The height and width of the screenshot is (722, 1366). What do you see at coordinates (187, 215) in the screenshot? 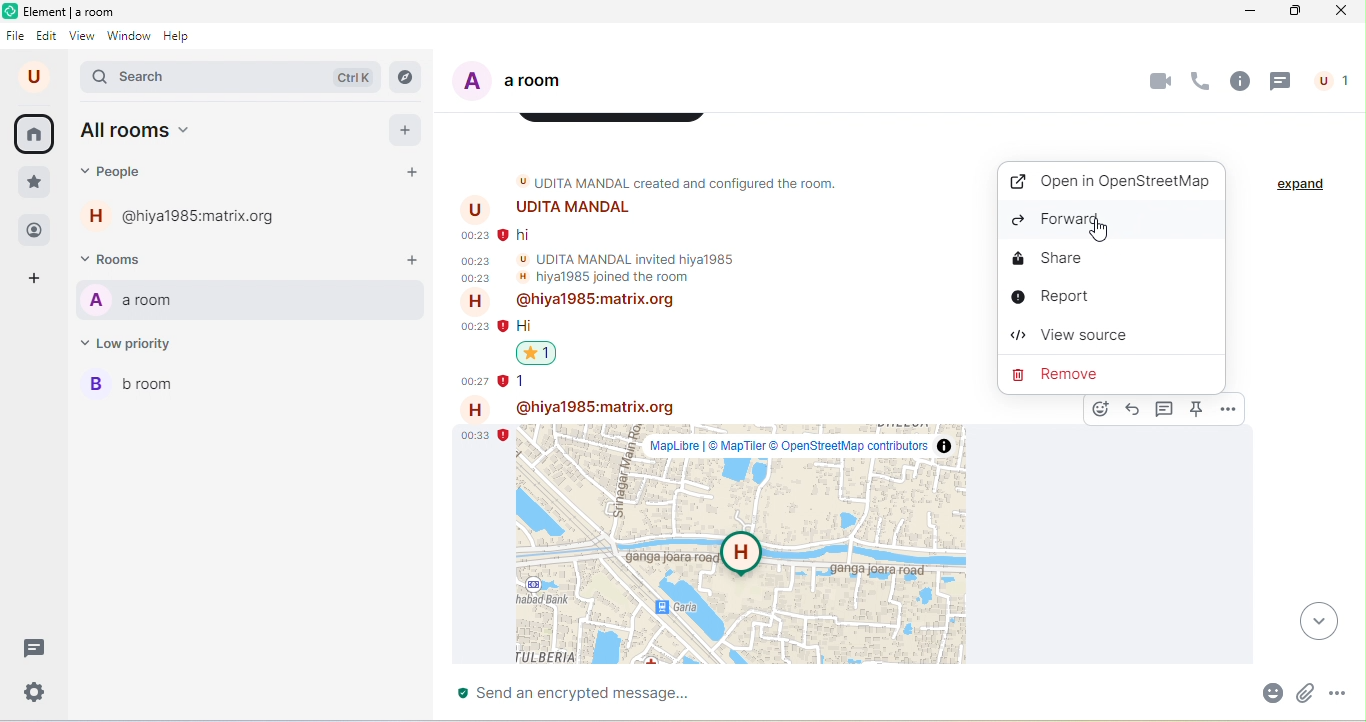
I see `@hiya1985:matrix.org` at bounding box center [187, 215].